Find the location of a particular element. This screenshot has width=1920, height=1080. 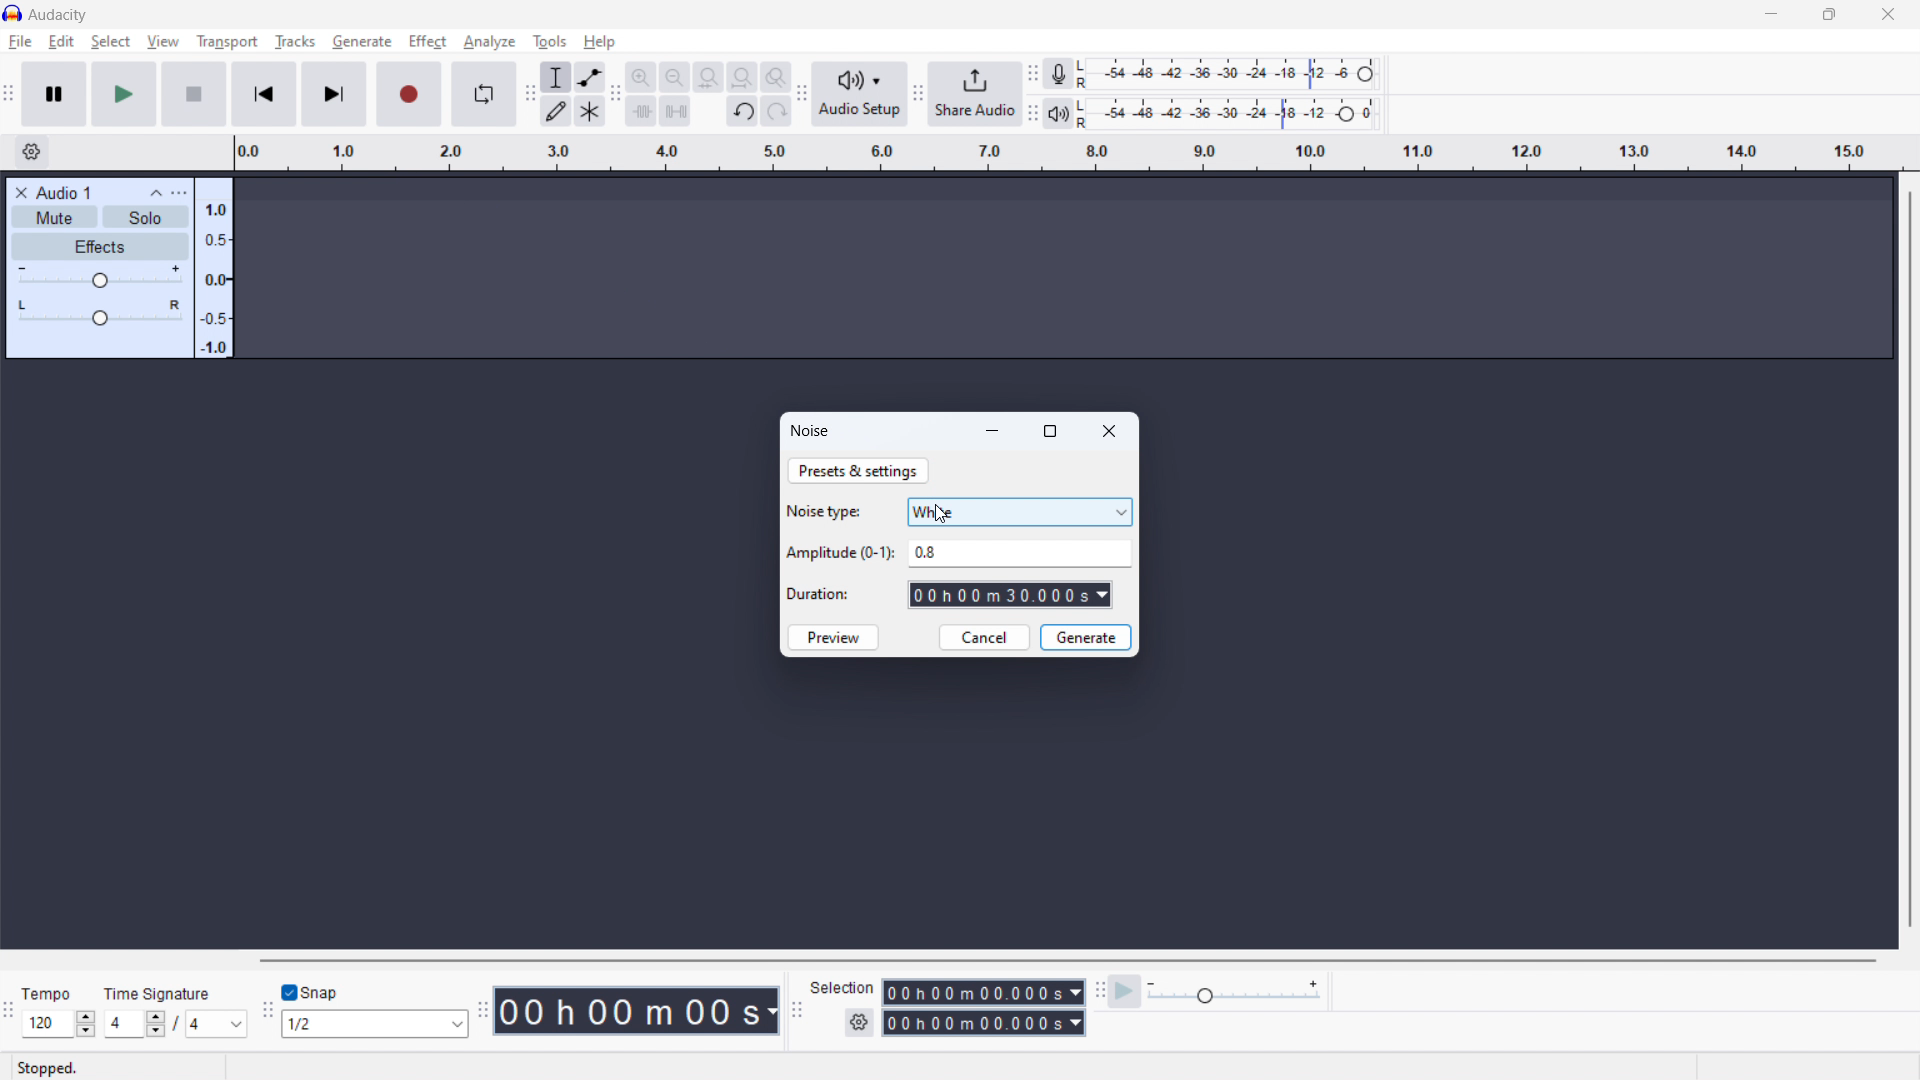

end time is located at coordinates (982, 1022).